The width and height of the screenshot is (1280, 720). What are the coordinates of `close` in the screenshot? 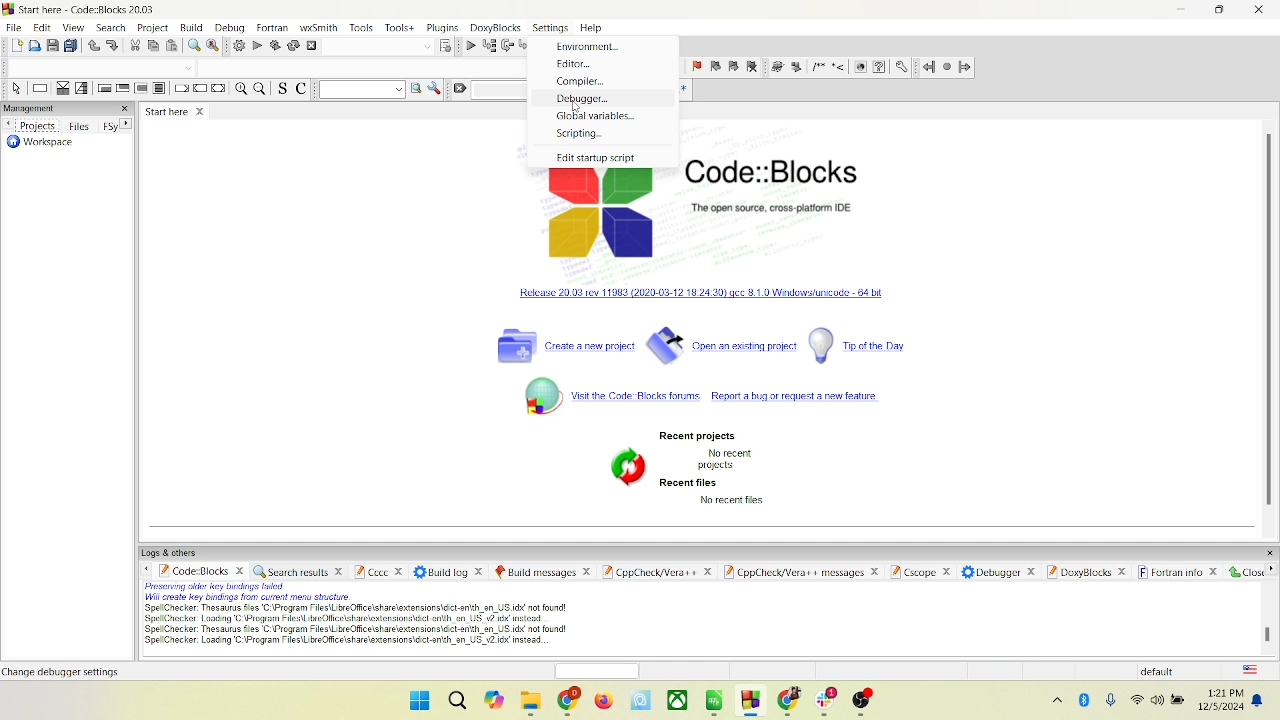 It's located at (1246, 574).